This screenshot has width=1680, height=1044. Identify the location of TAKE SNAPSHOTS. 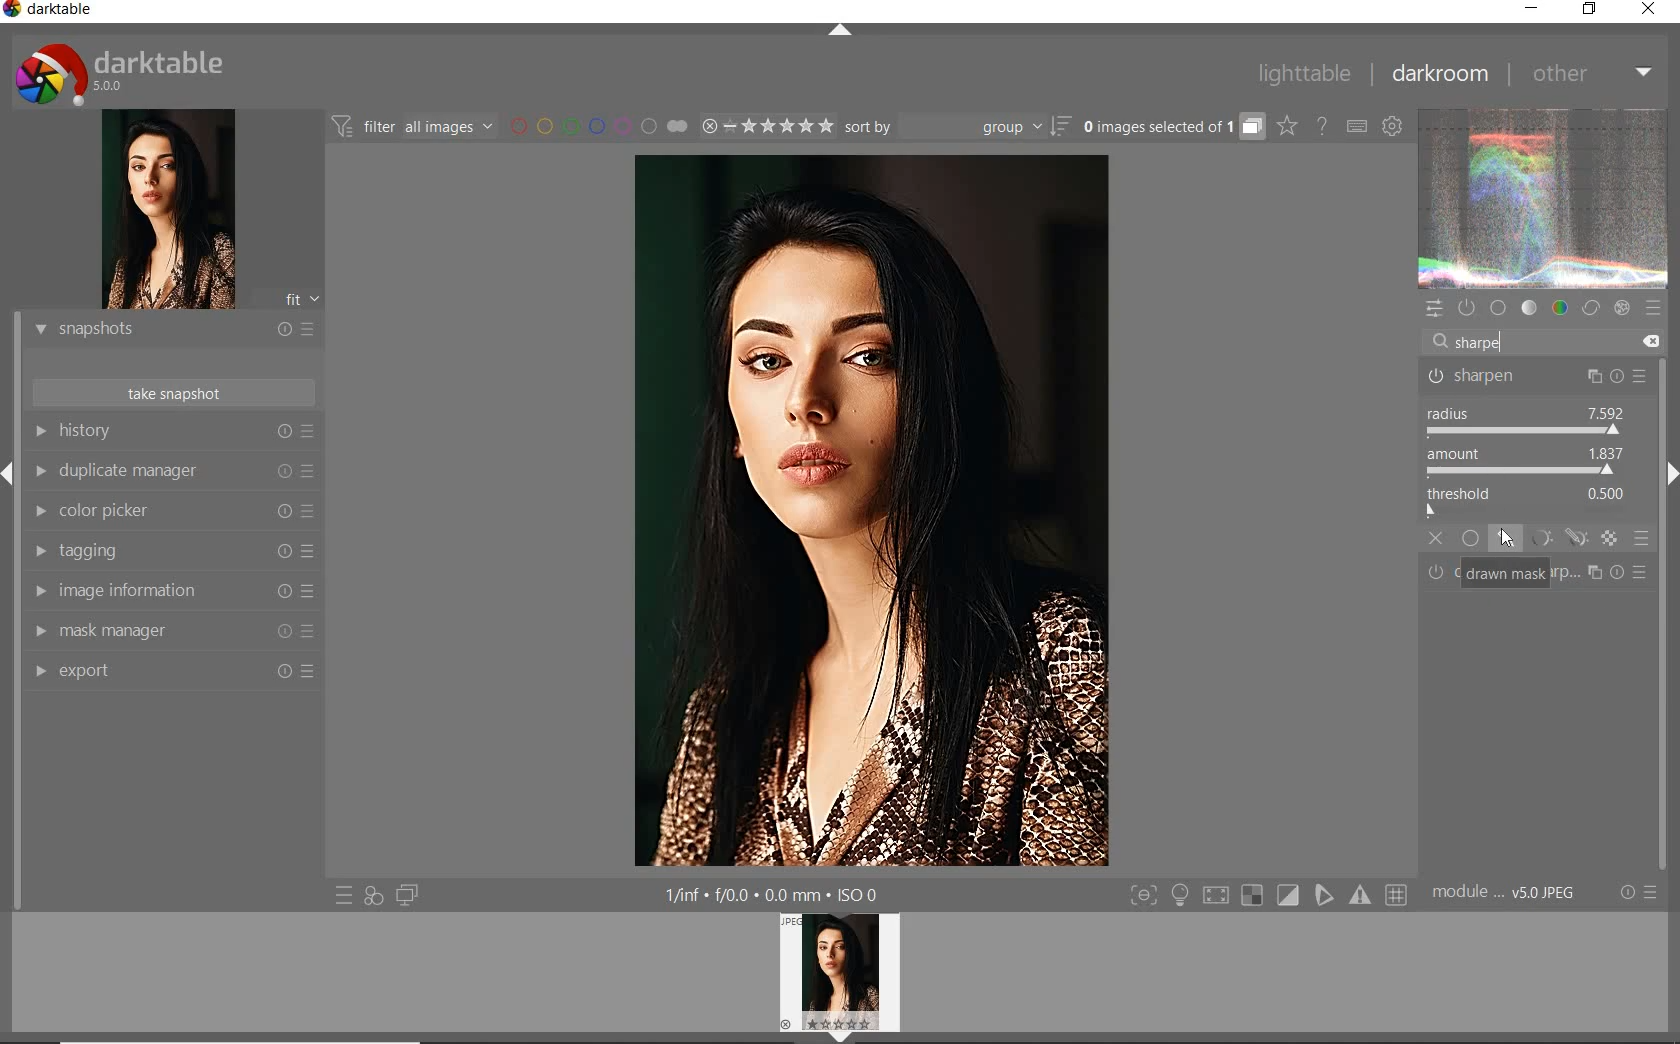
(175, 392).